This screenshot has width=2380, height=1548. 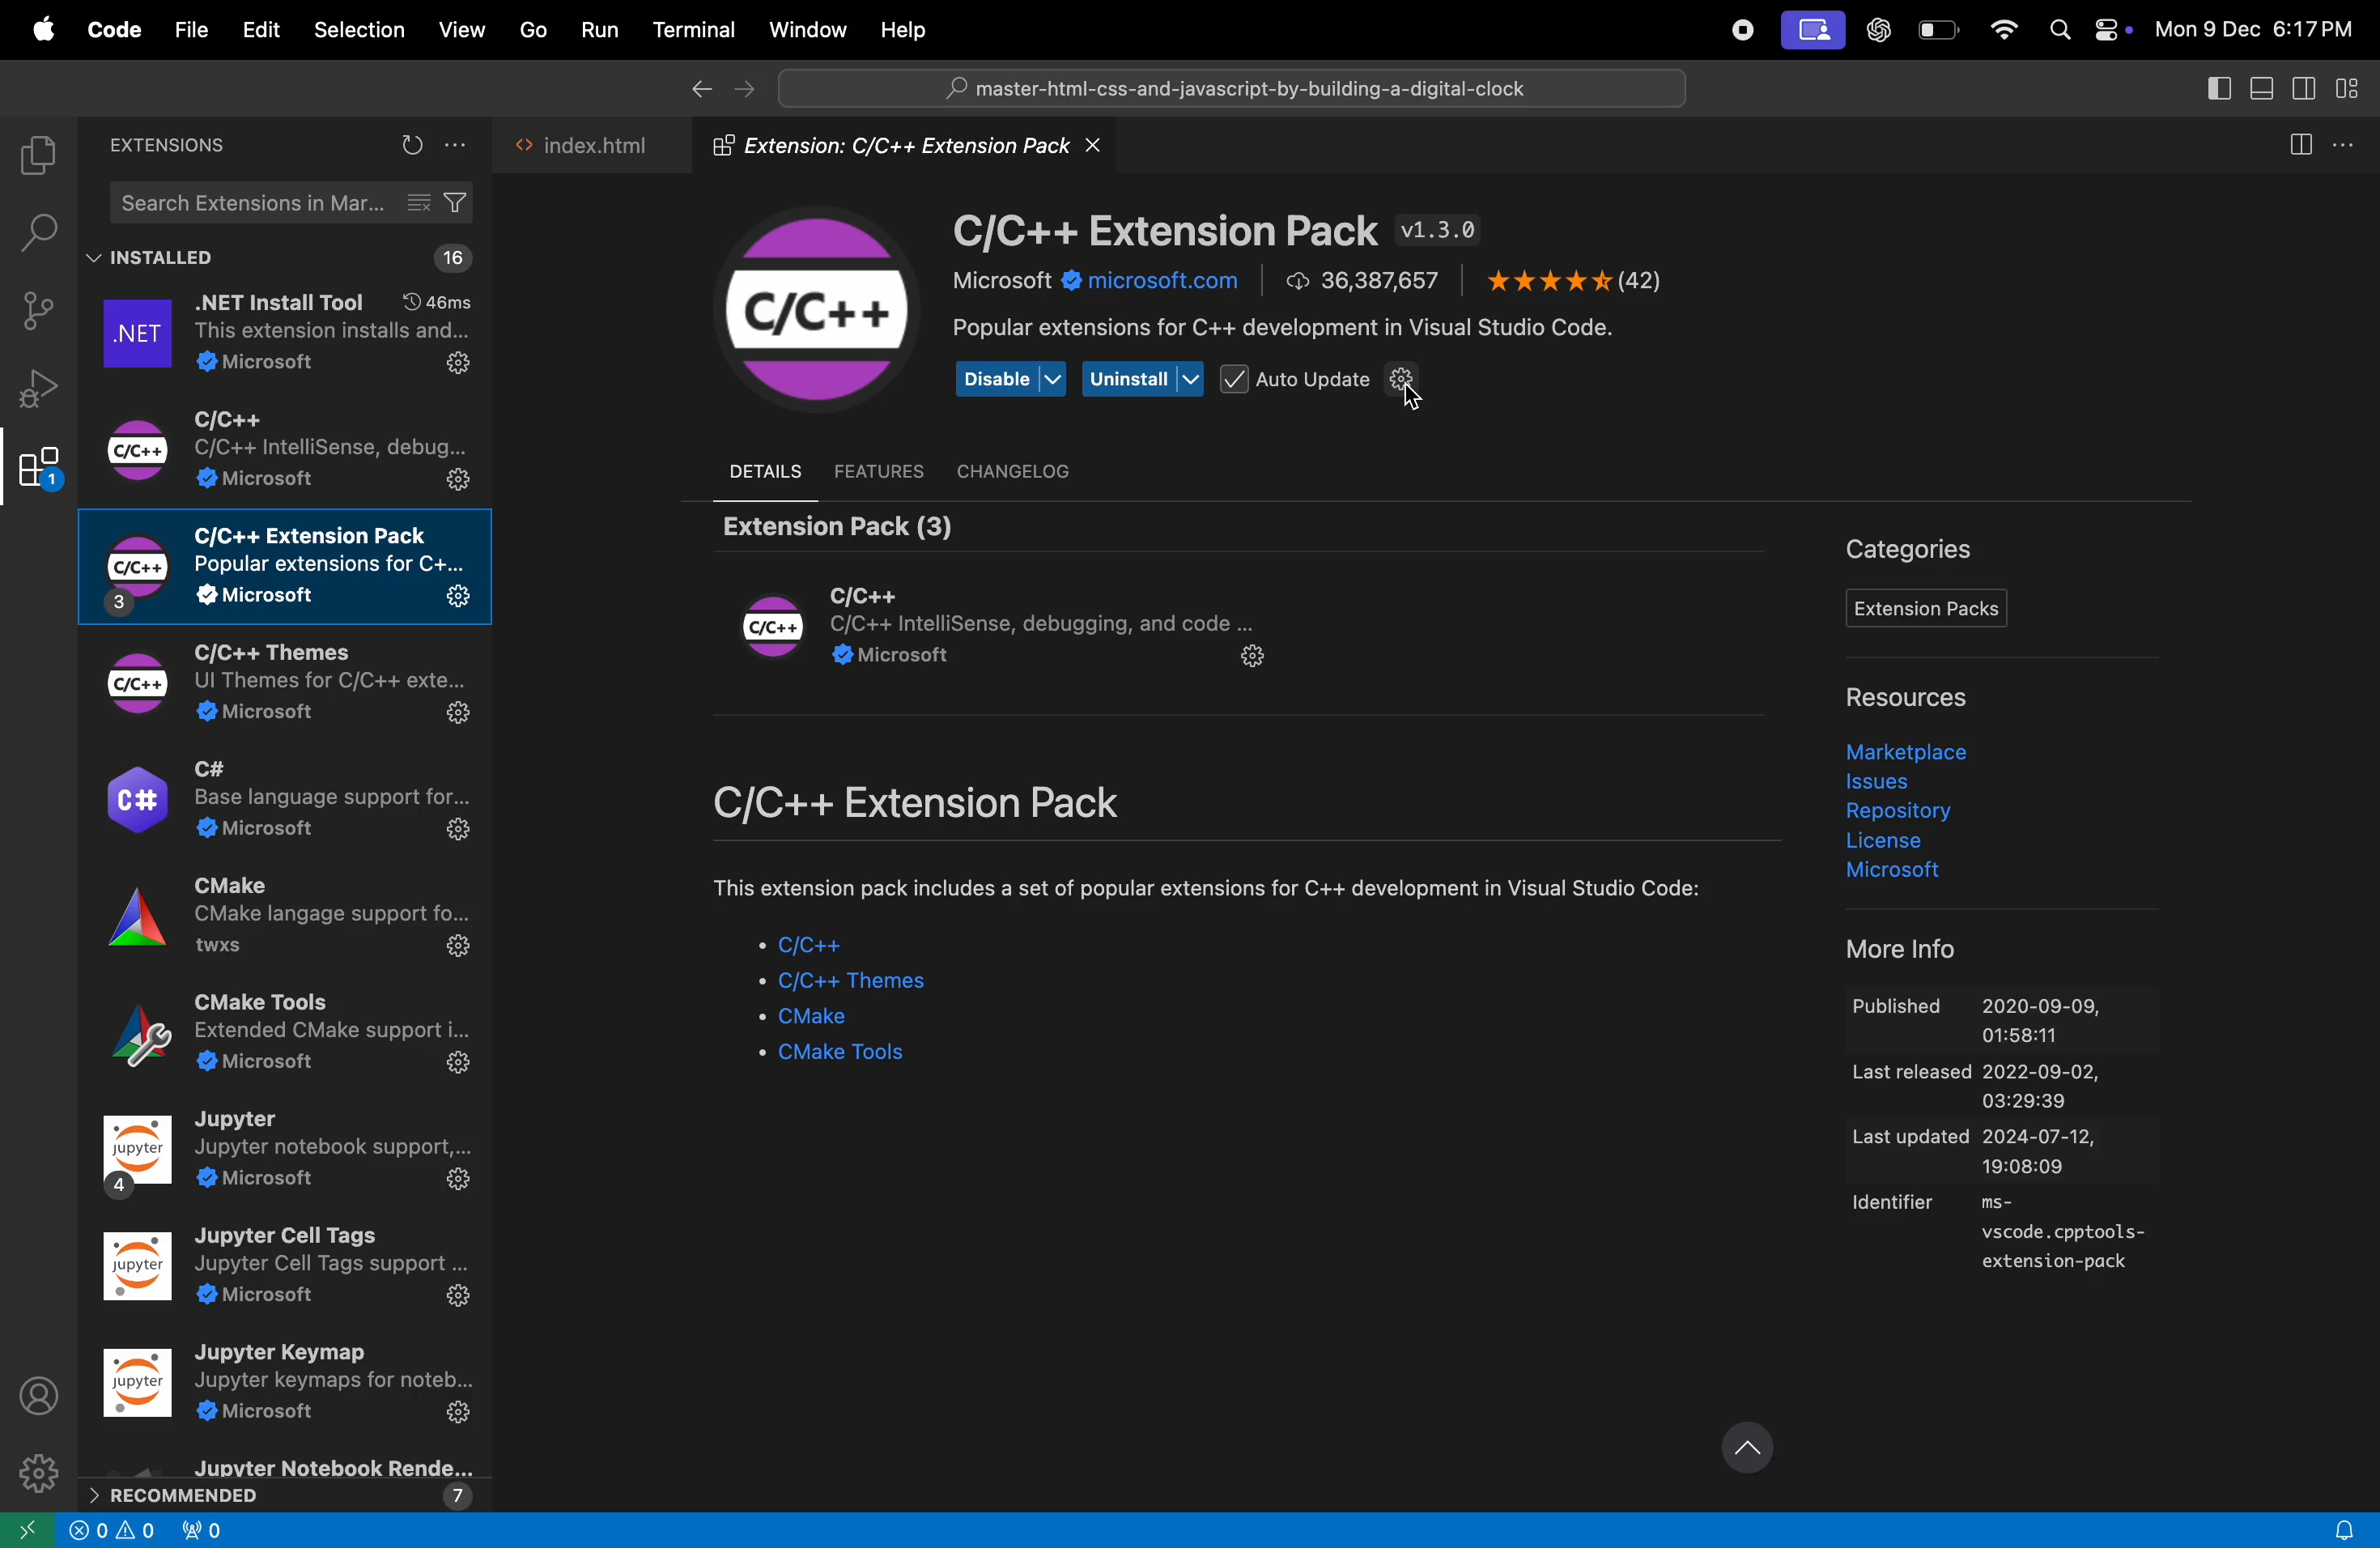 What do you see at coordinates (881, 470) in the screenshot?
I see `features` at bounding box center [881, 470].